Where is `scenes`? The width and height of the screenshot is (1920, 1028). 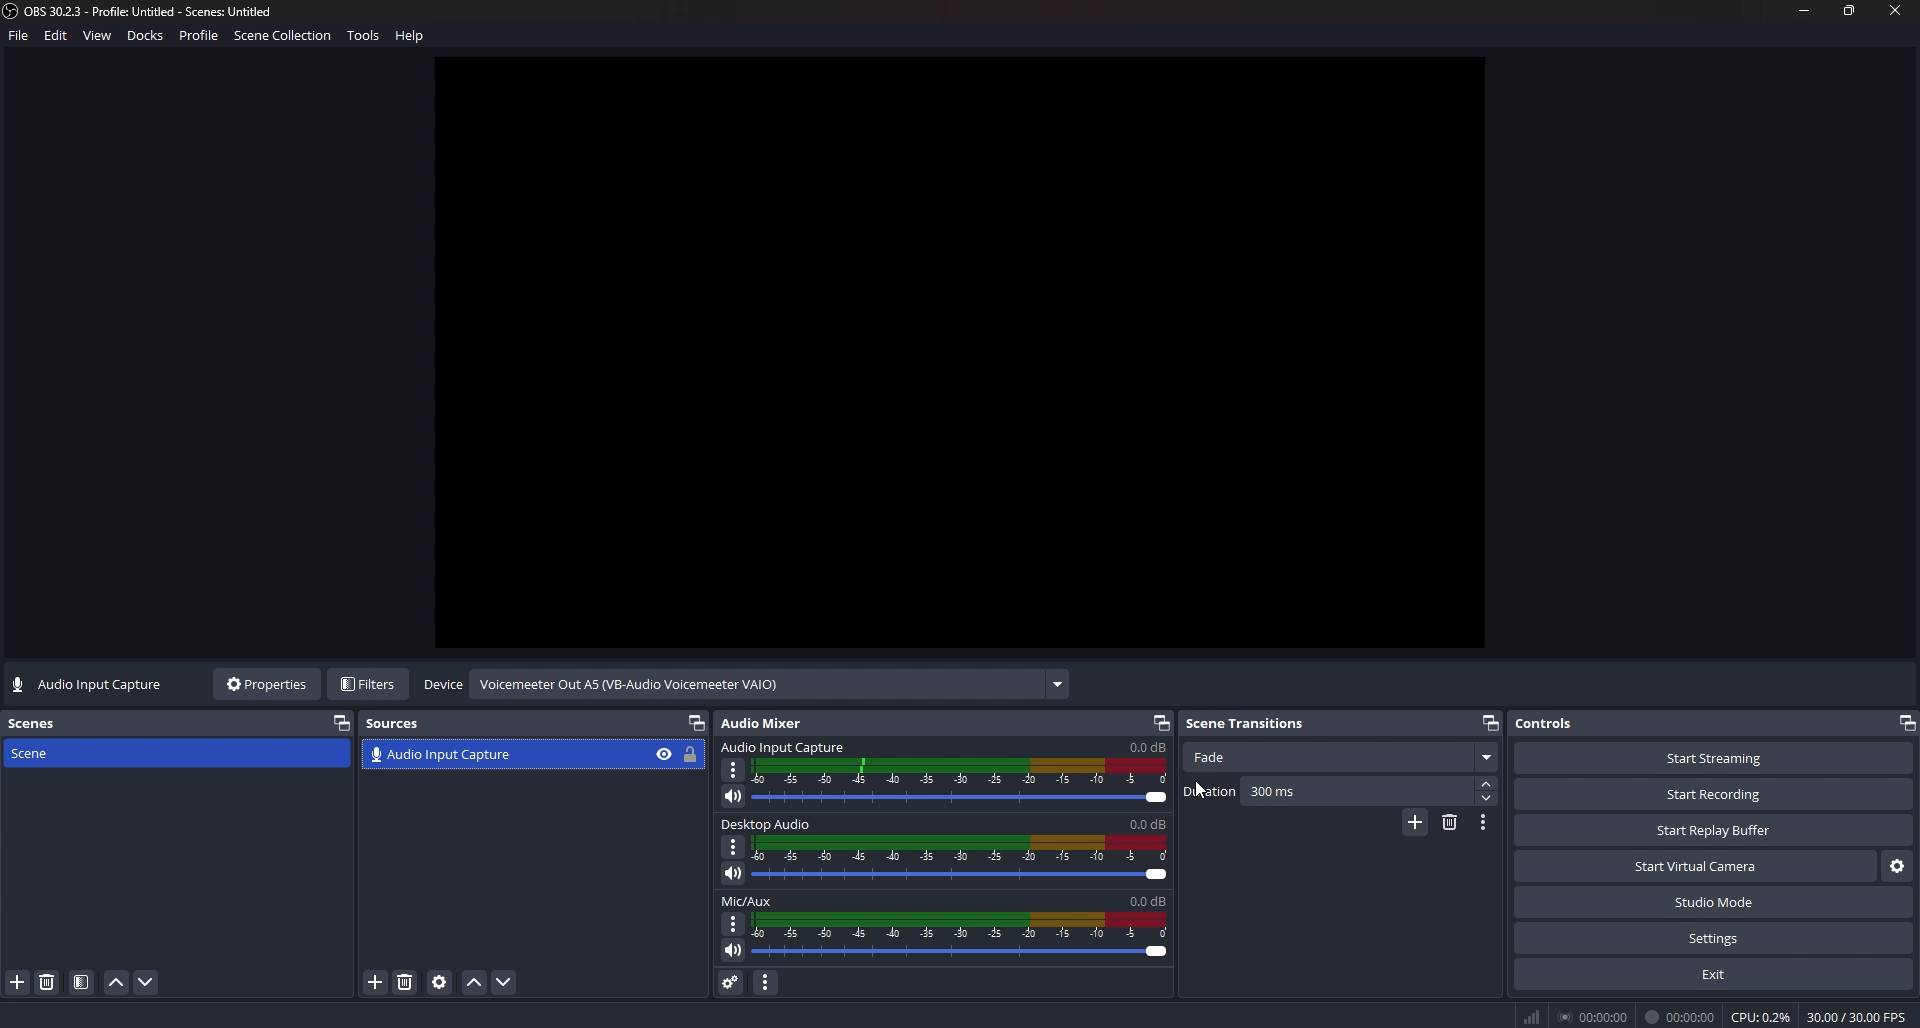 scenes is located at coordinates (37, 723).